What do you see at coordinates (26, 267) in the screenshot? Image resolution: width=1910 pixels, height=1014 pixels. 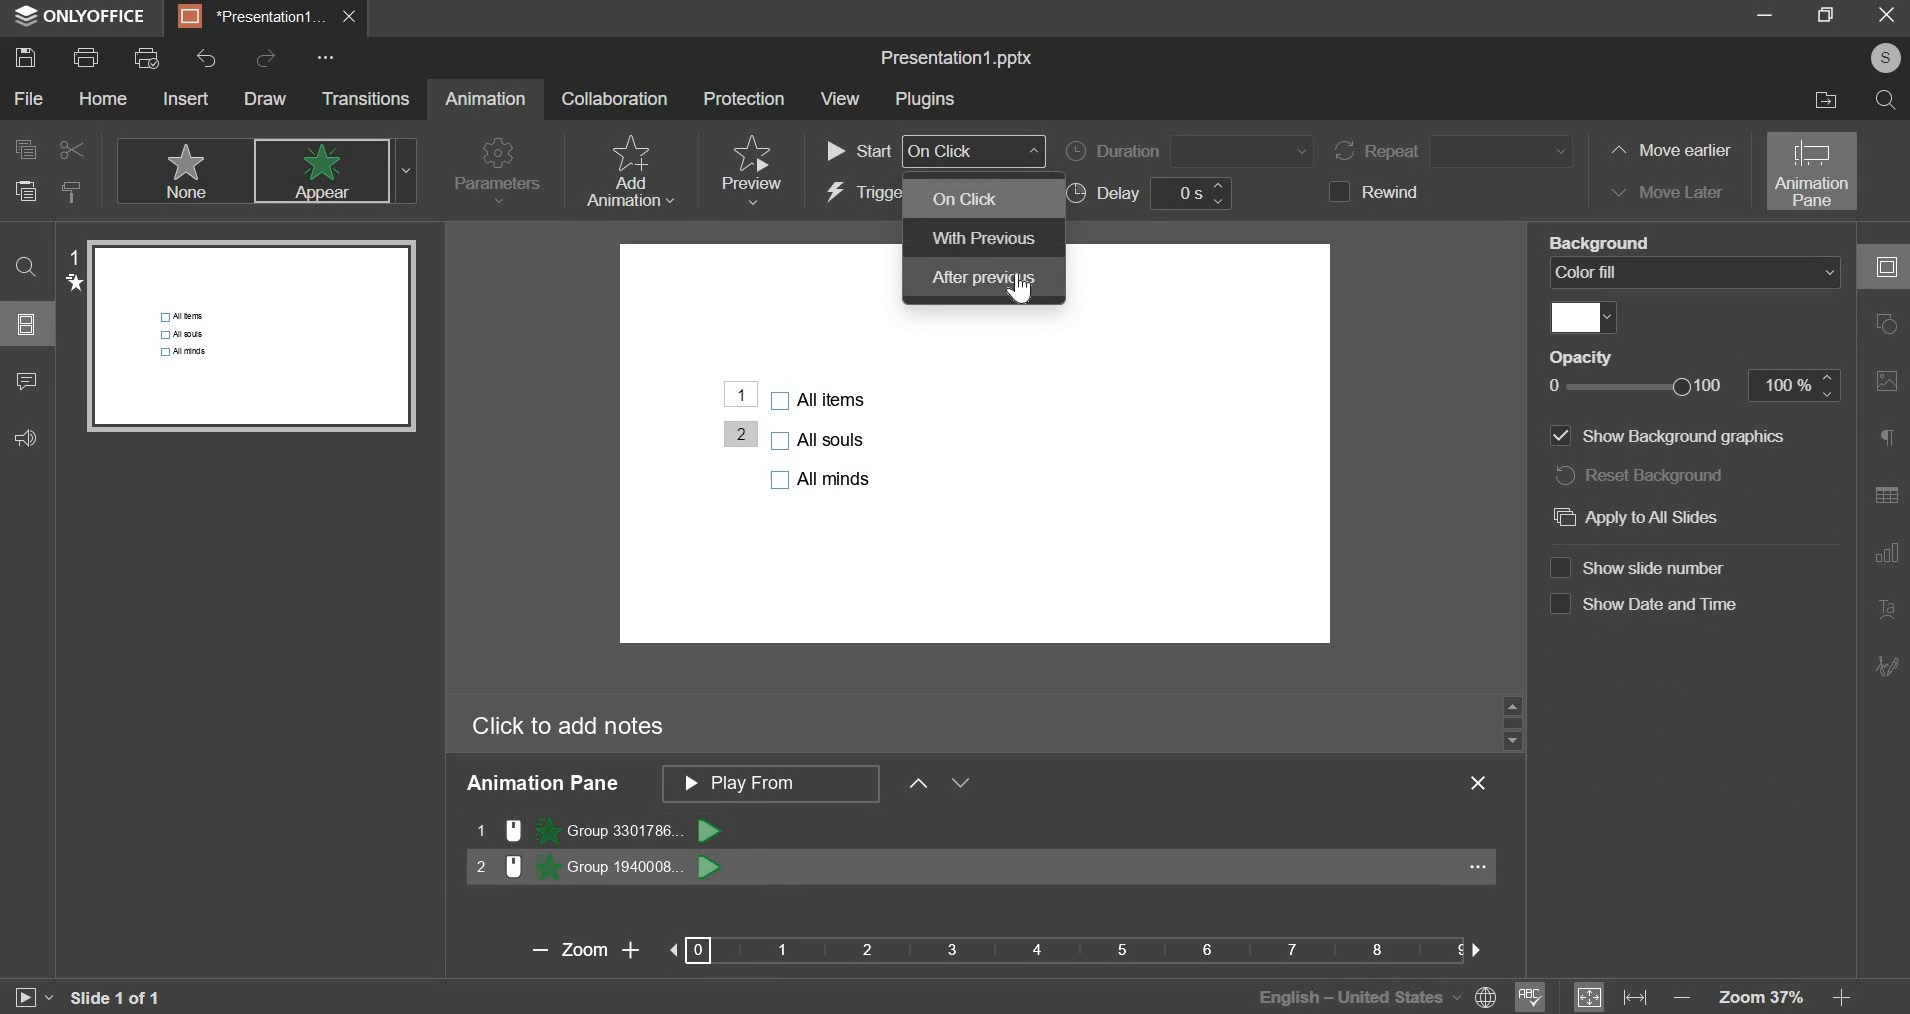 I see `find` at bounding box center [26, 267].